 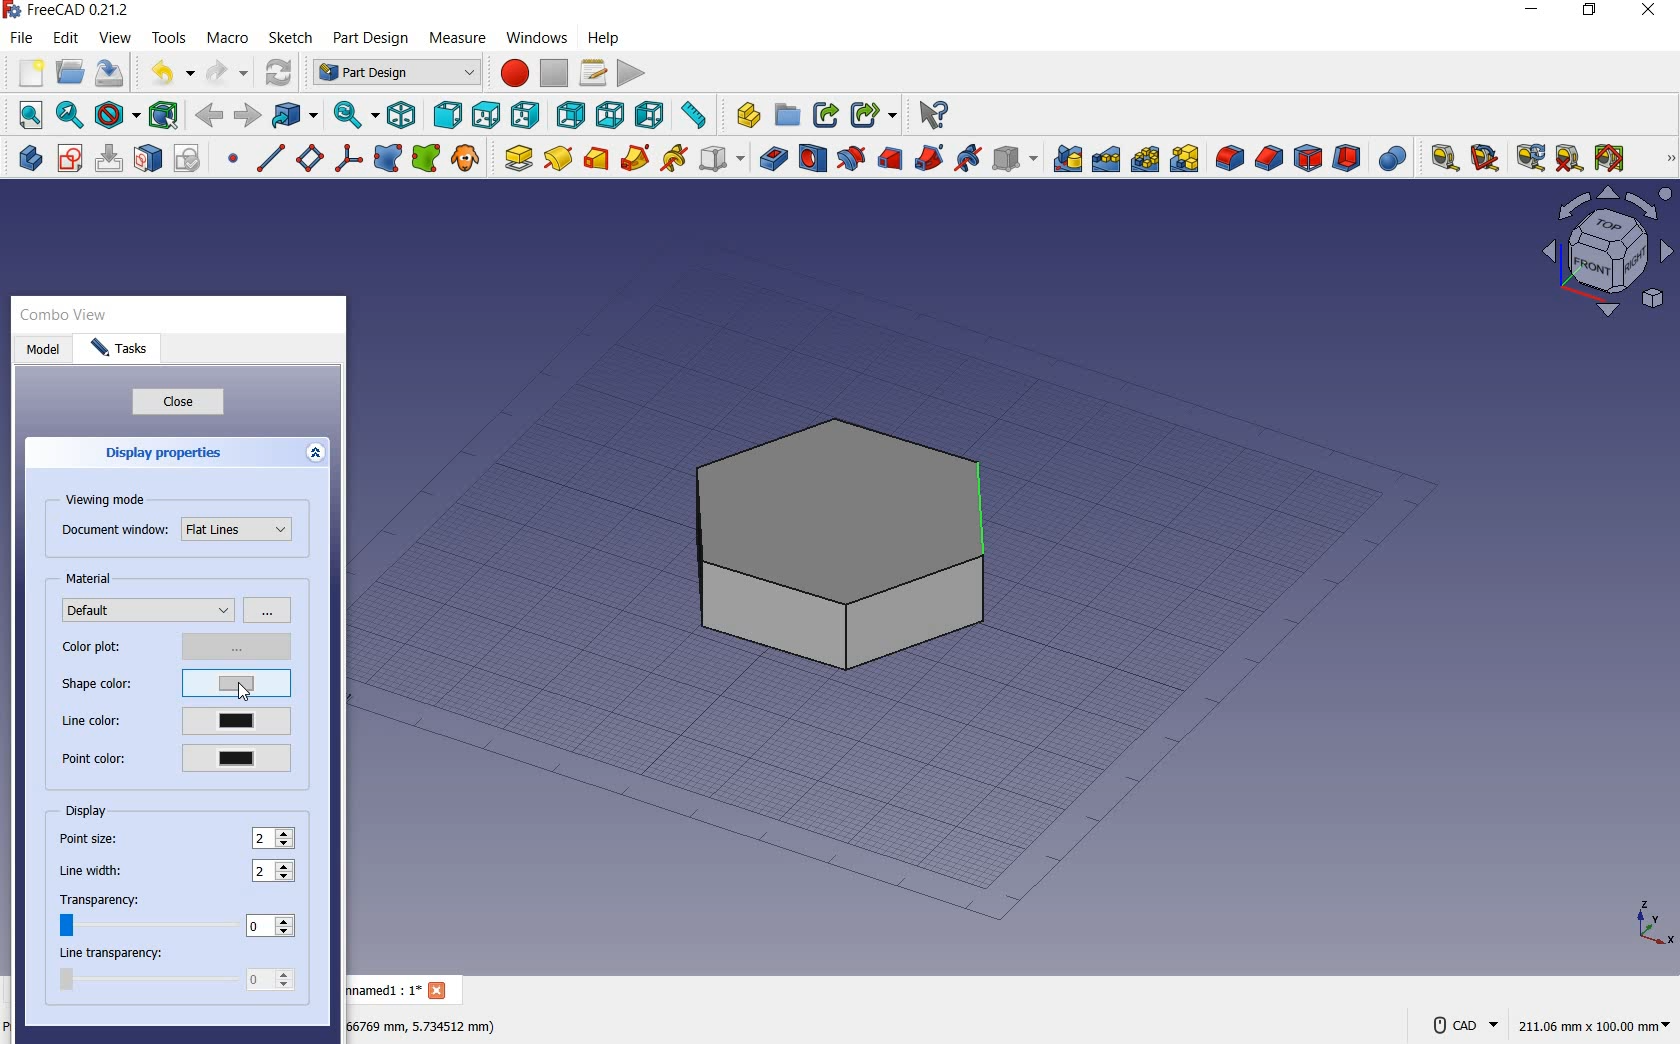 I want to click on CLOSE, so click(x=1651, y=10).